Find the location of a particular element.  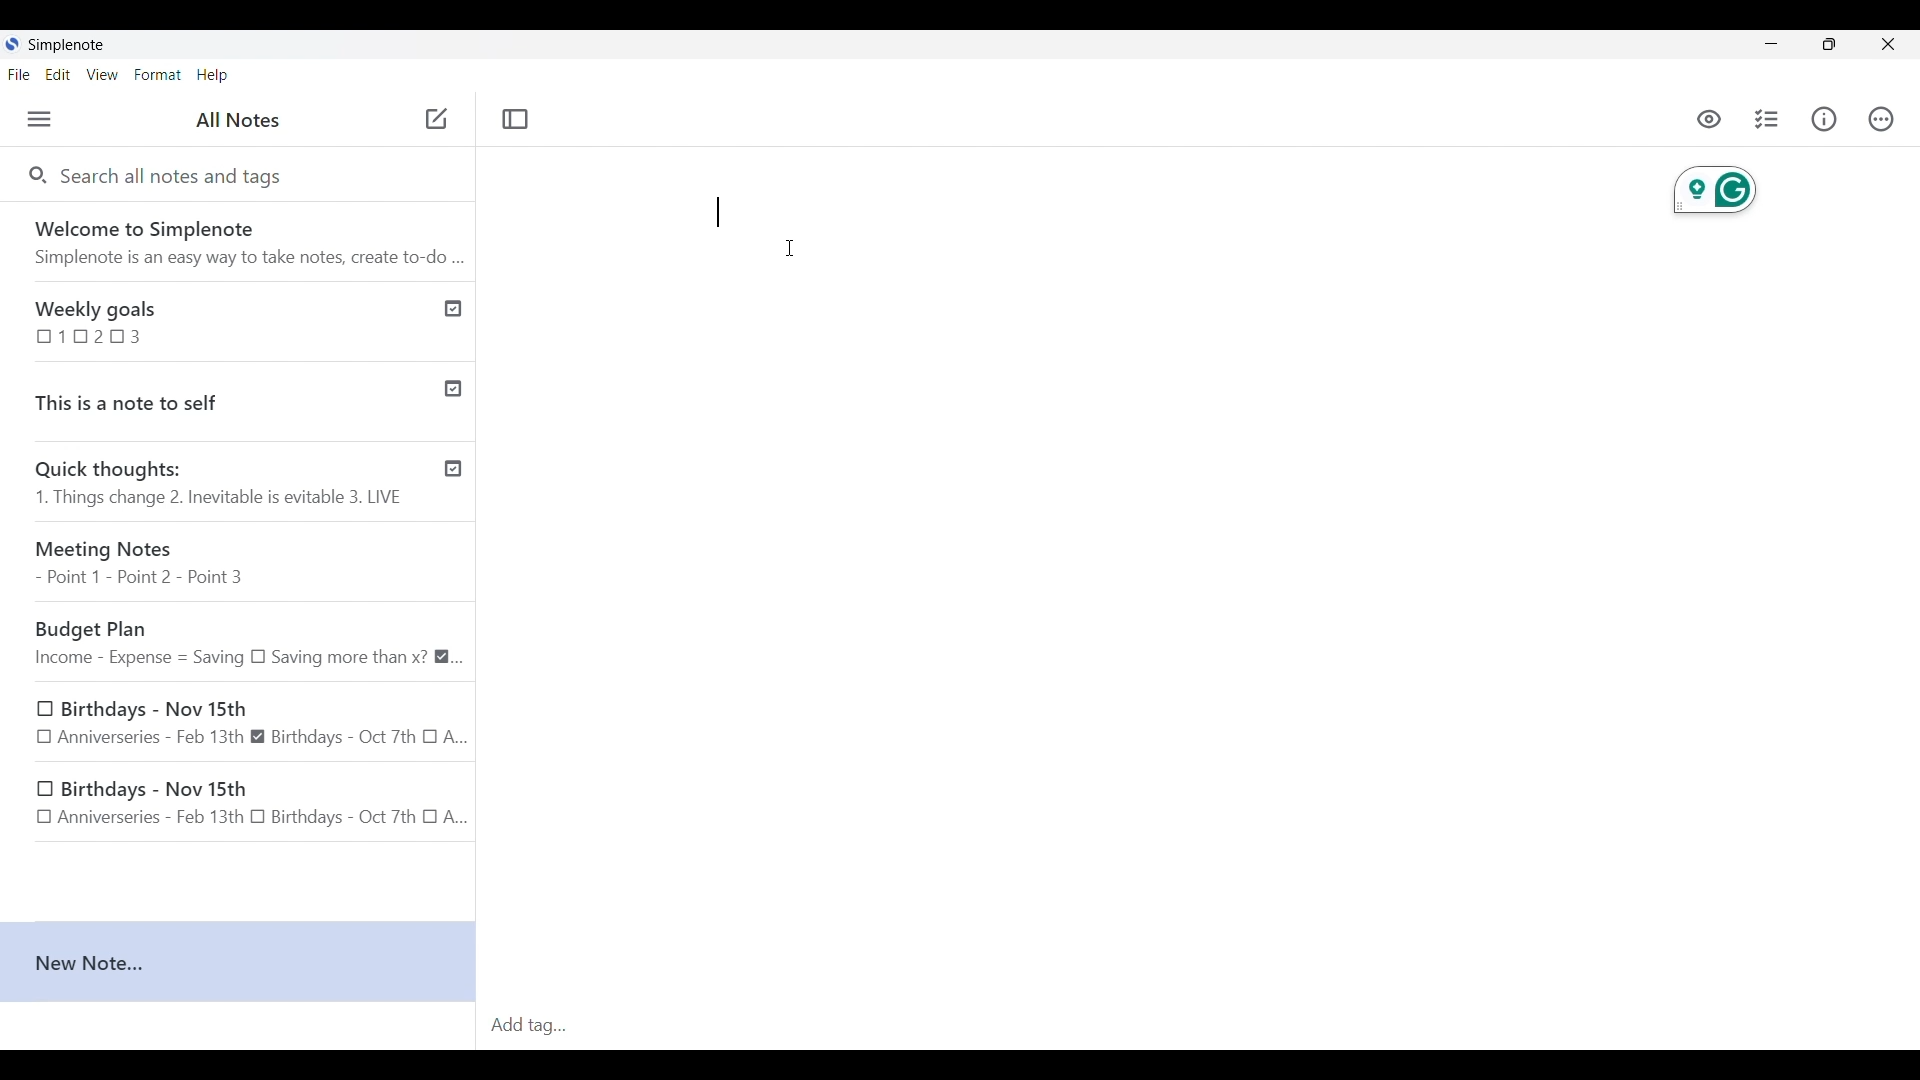

Info is located at coordinates (1824, 119).